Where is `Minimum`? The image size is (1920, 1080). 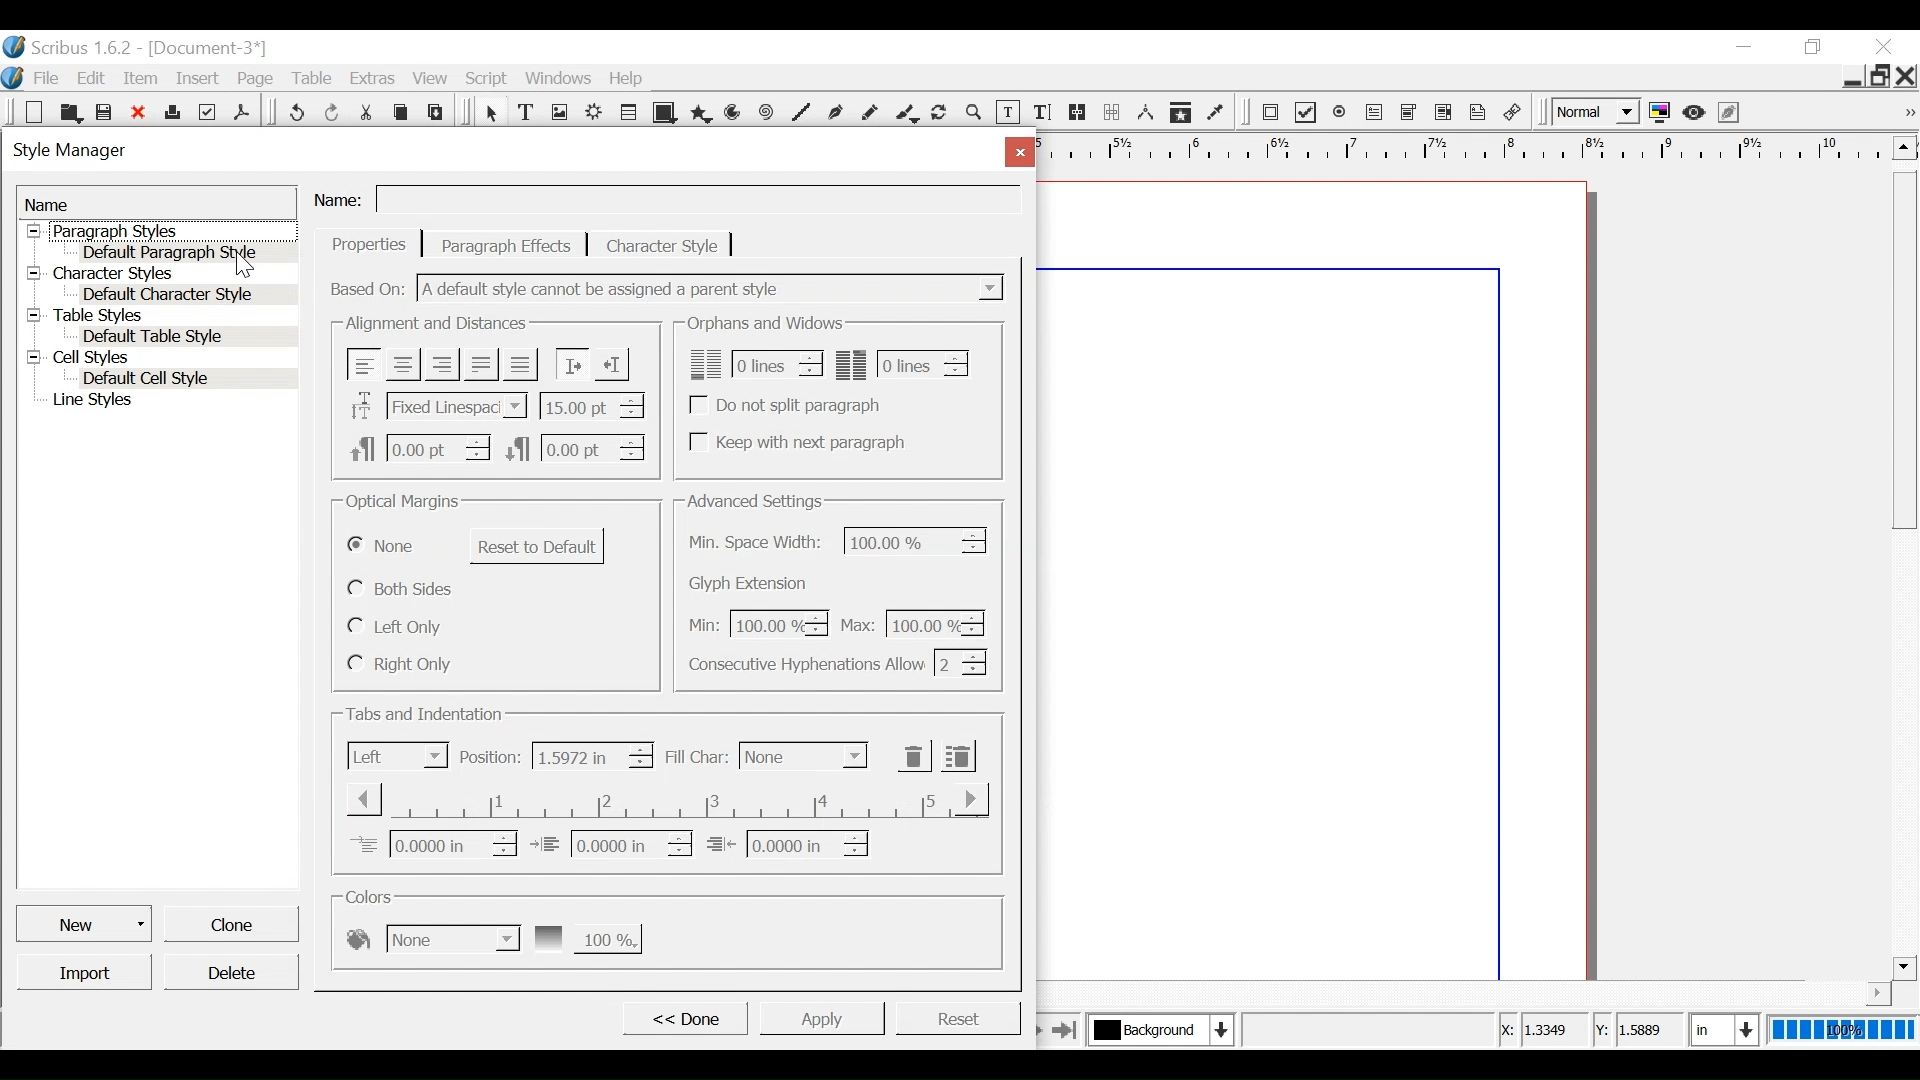
Minimum is located at coordinates (753, 625).